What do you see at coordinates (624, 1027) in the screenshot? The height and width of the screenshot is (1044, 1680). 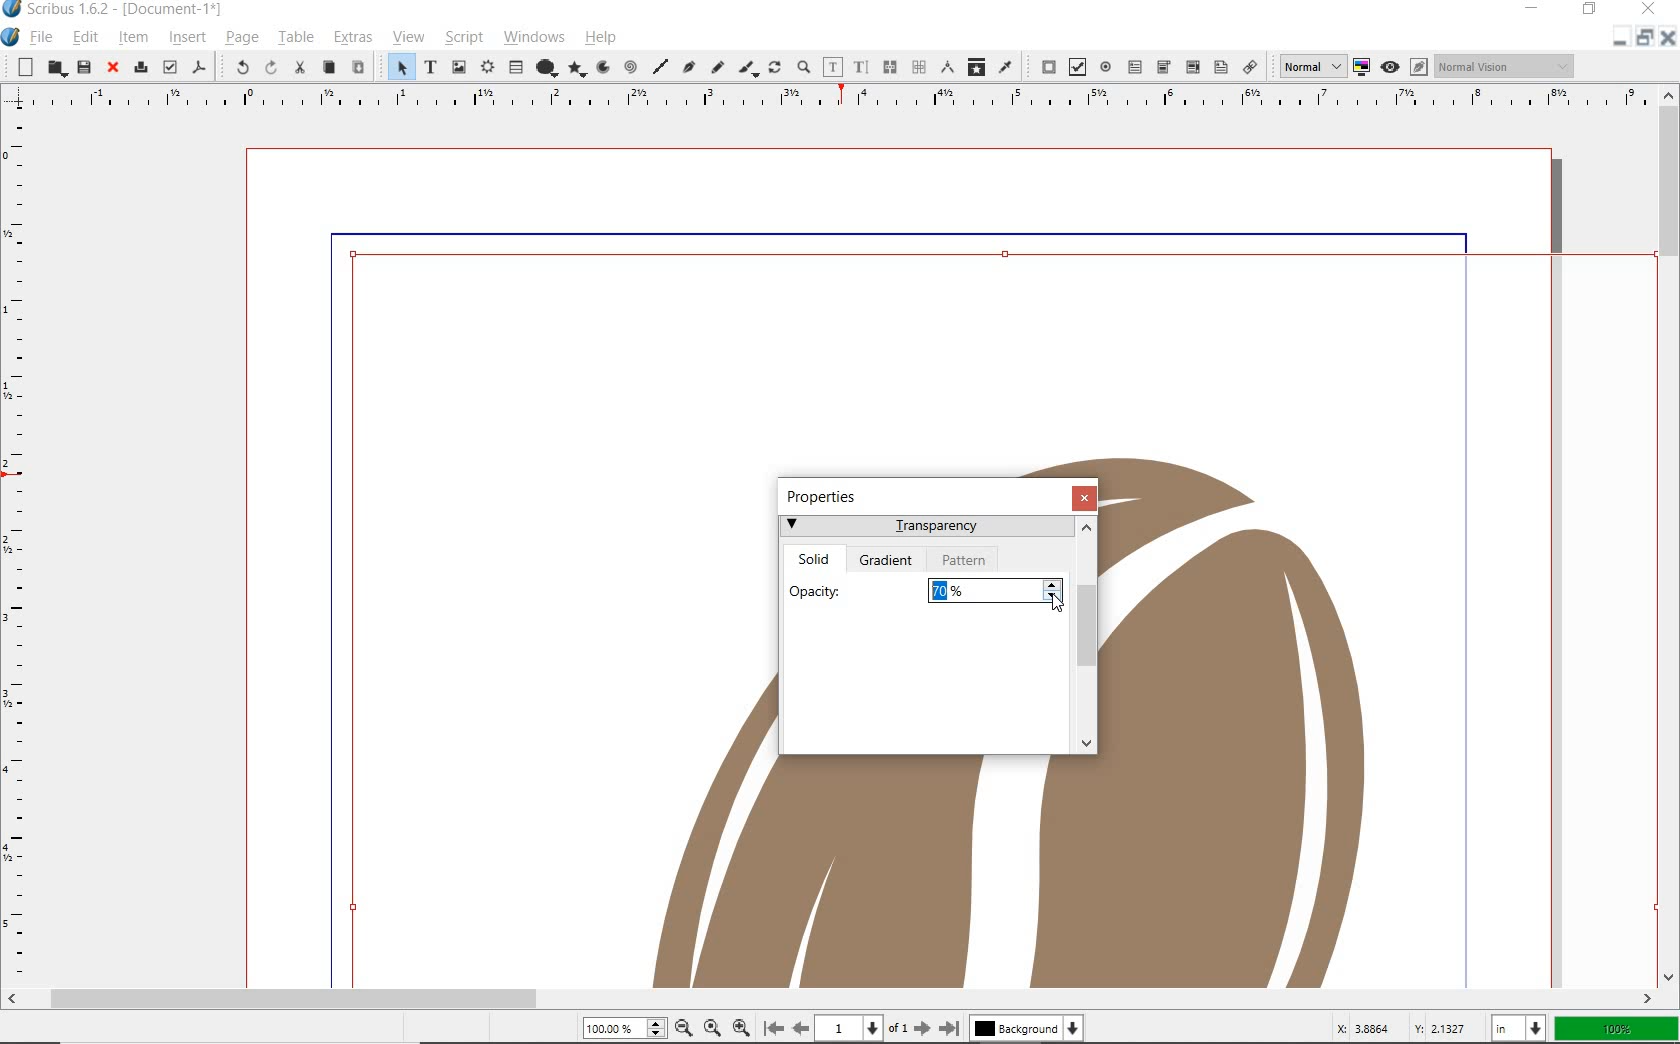 I see `Zoom 100.00%` at bounding box center [624, 1027].